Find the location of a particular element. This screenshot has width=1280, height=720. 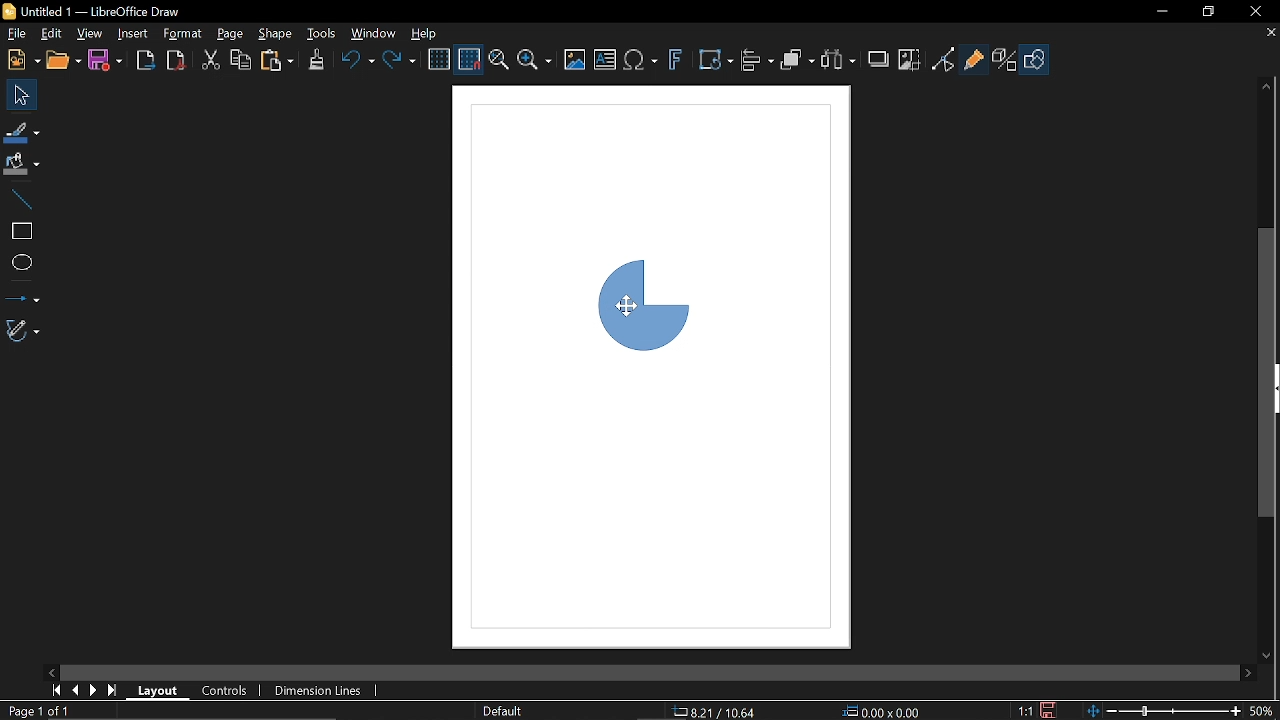

8.21/10.64 (cursor position) is located at coordinates (714, 712).